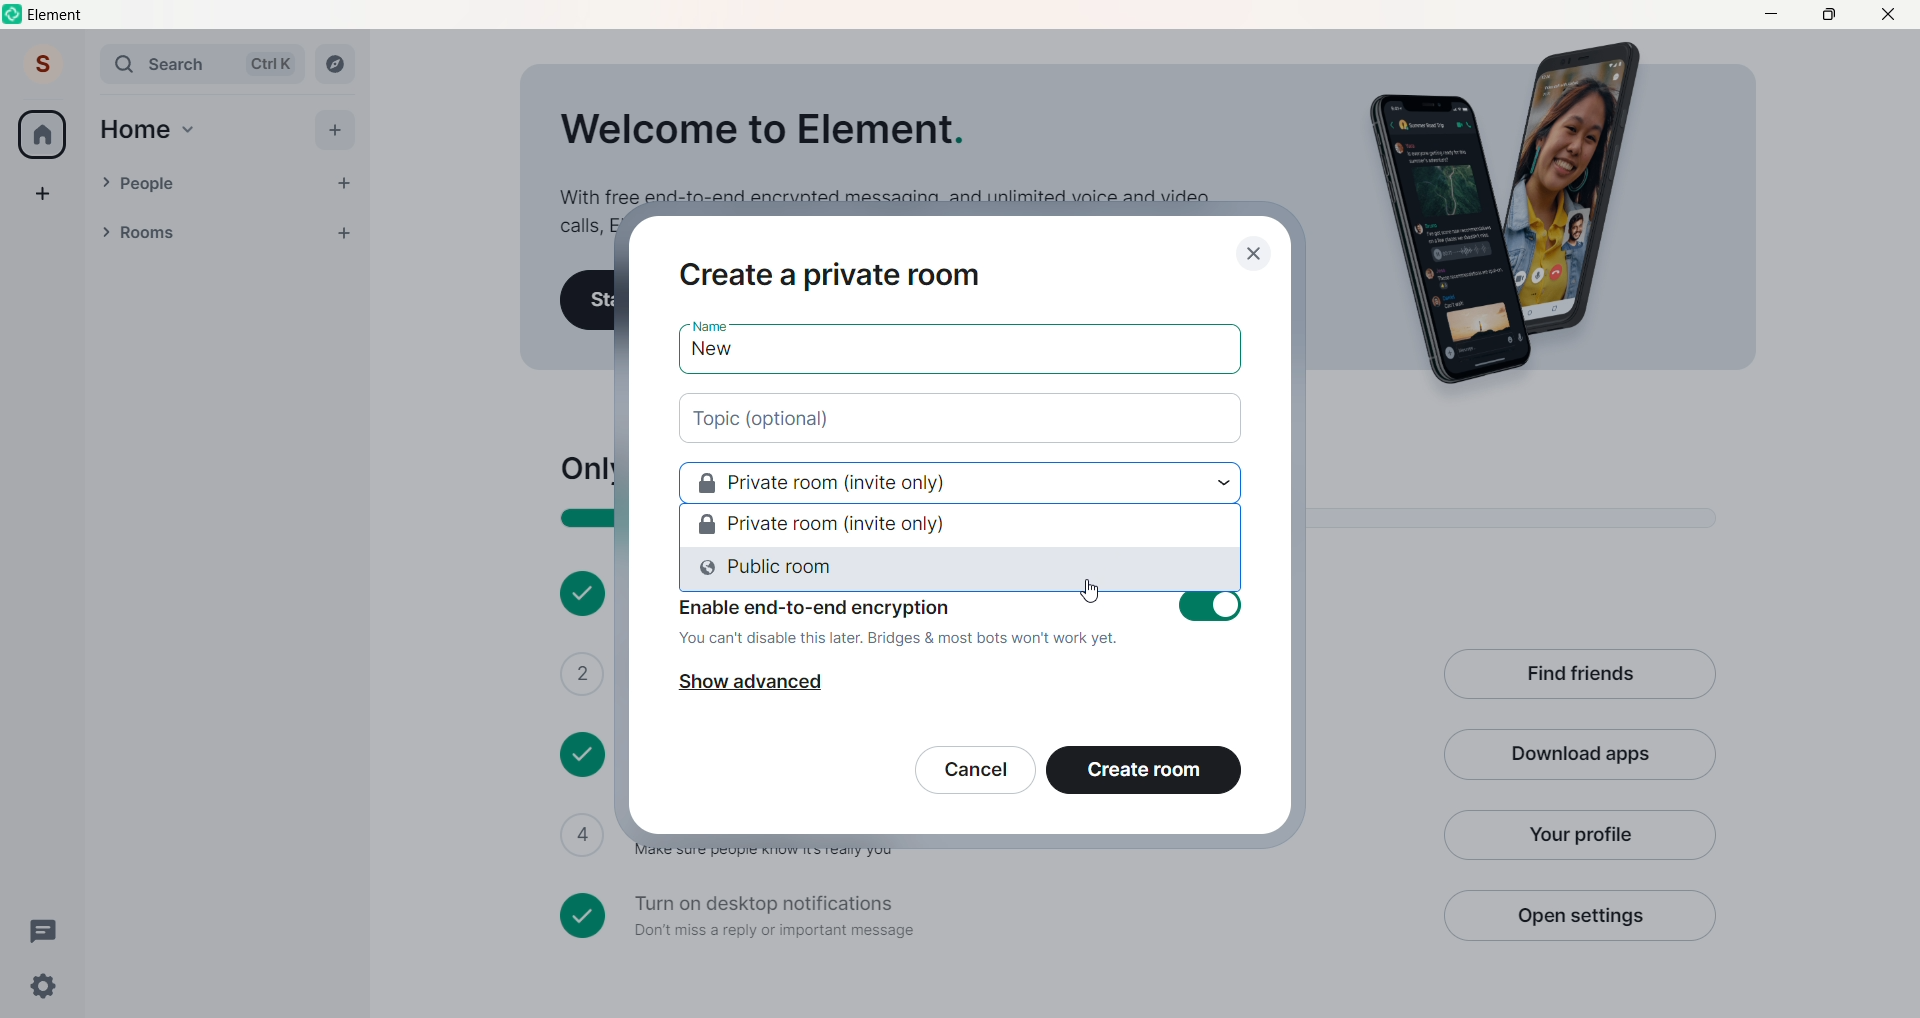 The width and height of the screenshot is (1920, 1018). Describe the element at coordinates (962, 624) in the screenshot. I see `Enable end-to-end encryption
You can't disable this later. Bridges & most bots won't work yet.` at that location.